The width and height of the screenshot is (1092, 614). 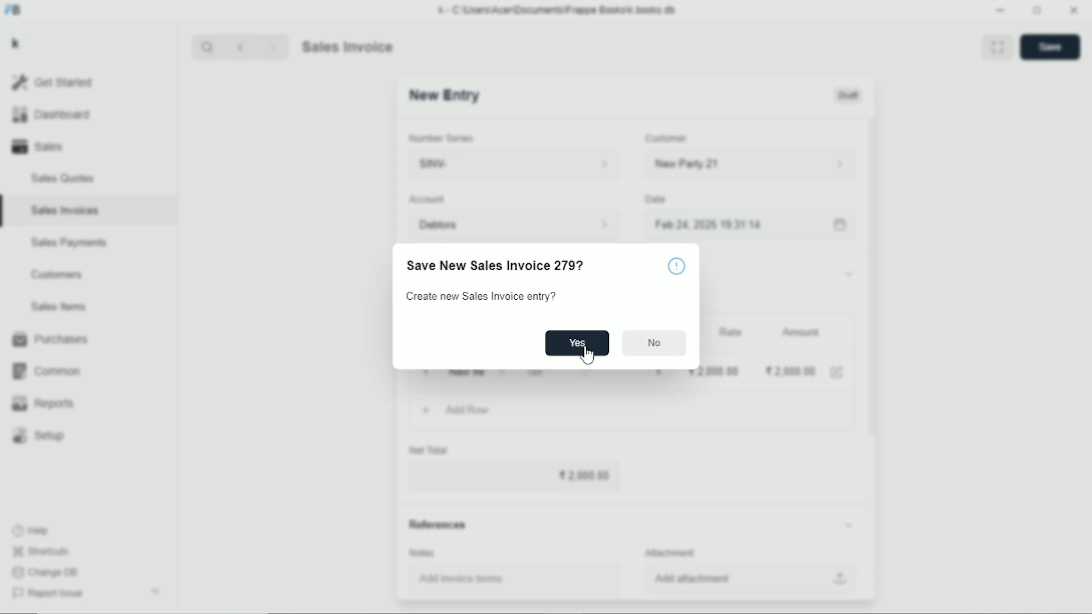 I want to click on Net total, so click(x=429, y=450).